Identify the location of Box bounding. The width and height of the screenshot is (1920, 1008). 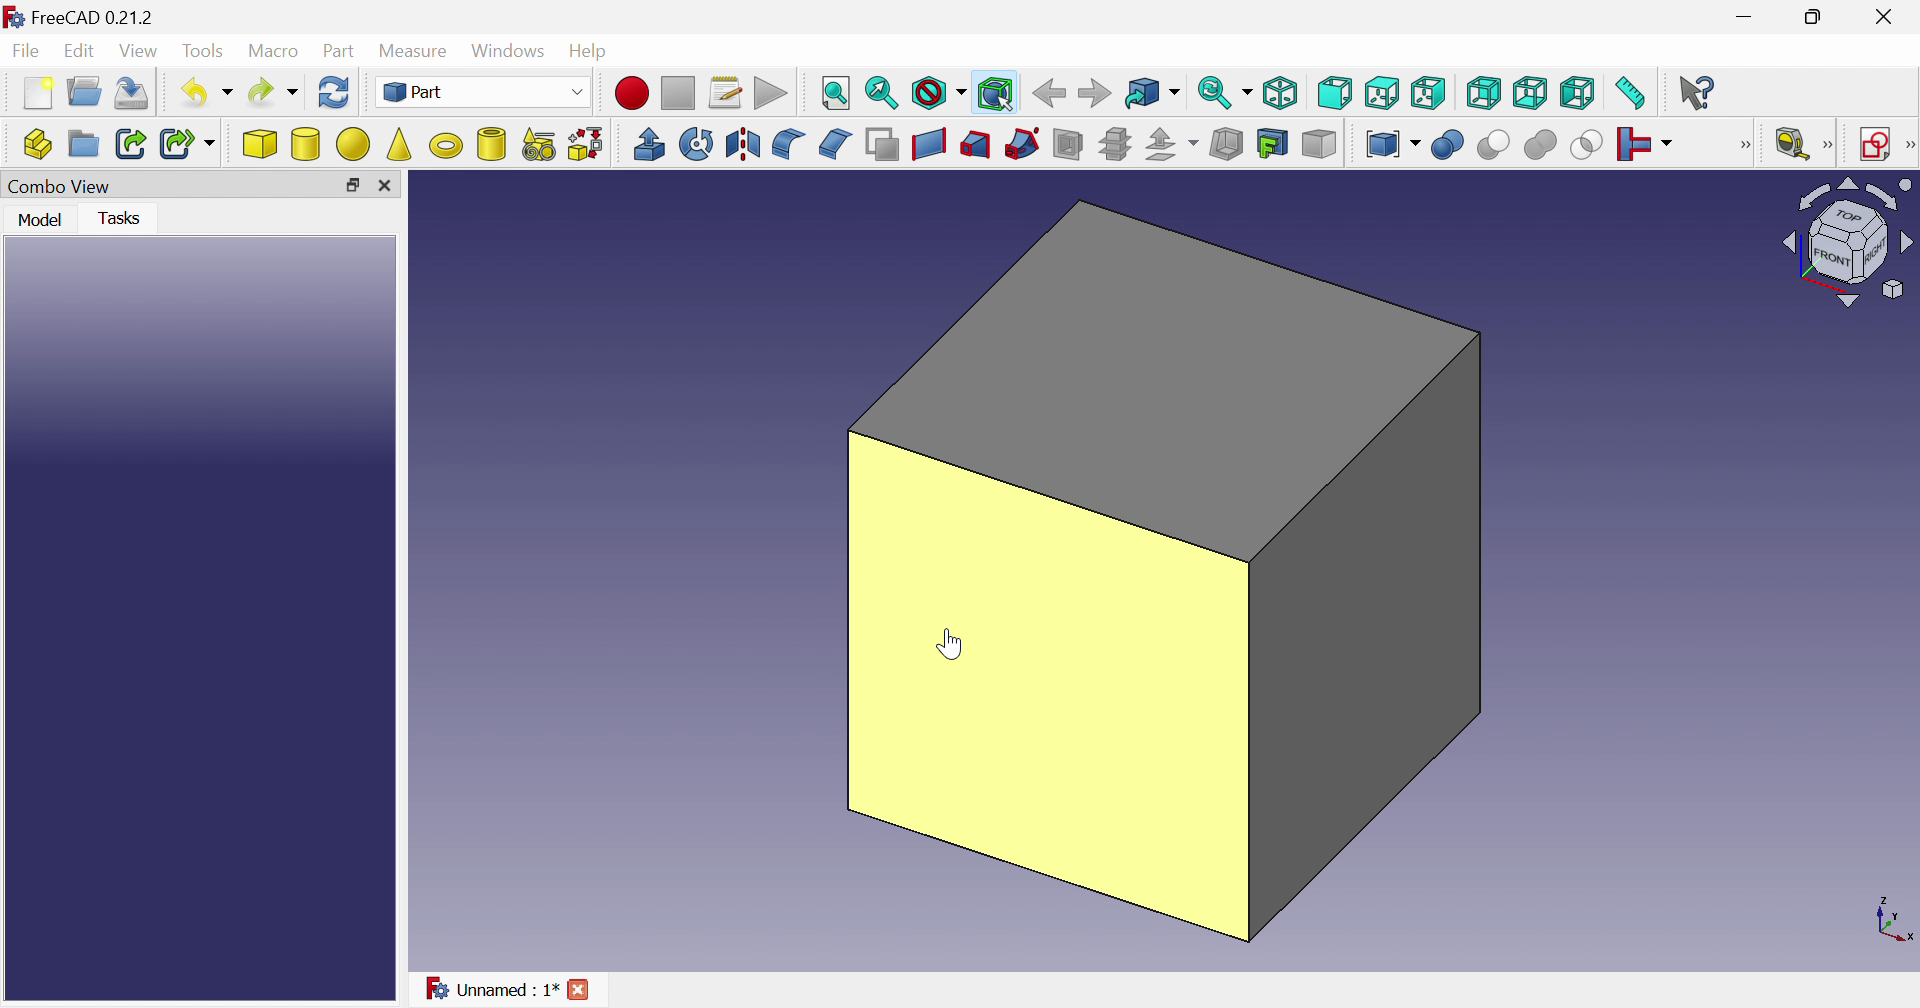
(997, 95).